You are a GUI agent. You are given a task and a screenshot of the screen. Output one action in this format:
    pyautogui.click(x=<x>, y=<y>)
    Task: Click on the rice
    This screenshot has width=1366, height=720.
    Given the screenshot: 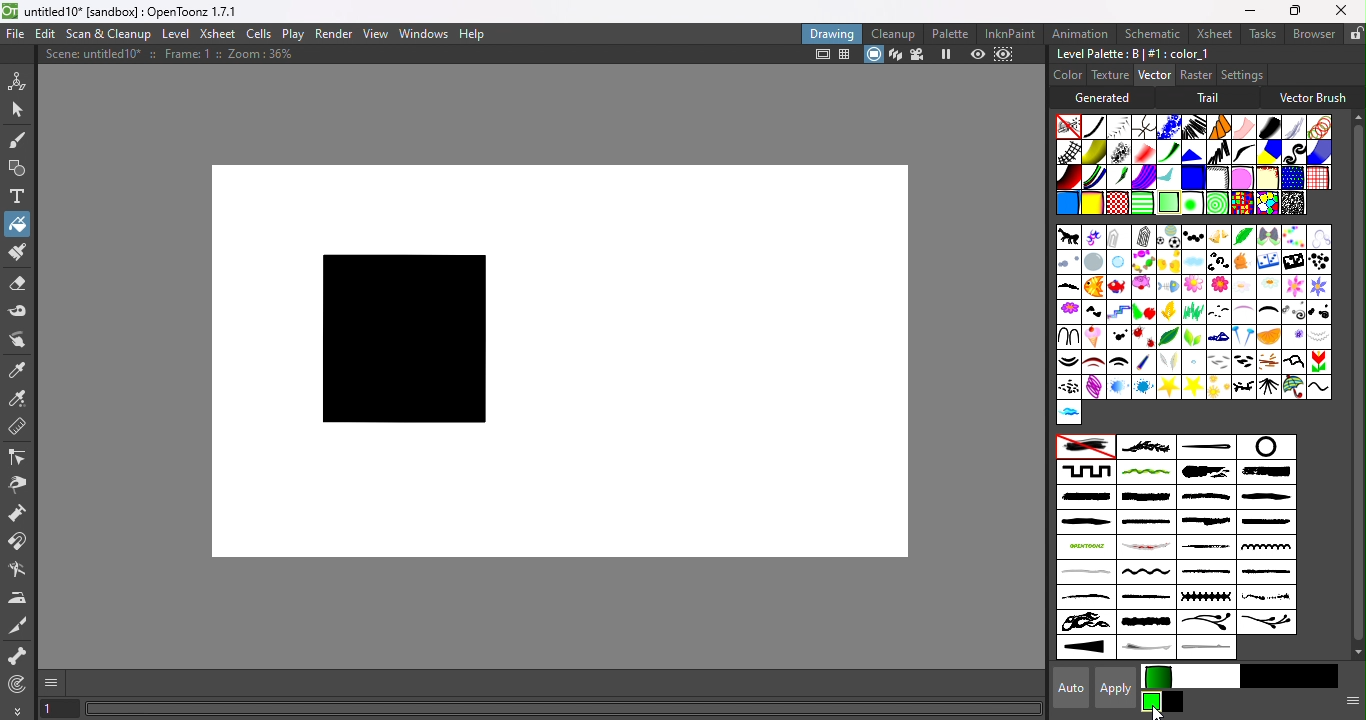 What is the action you would take?
    pyautogui.click(x=1244, y=361)
    